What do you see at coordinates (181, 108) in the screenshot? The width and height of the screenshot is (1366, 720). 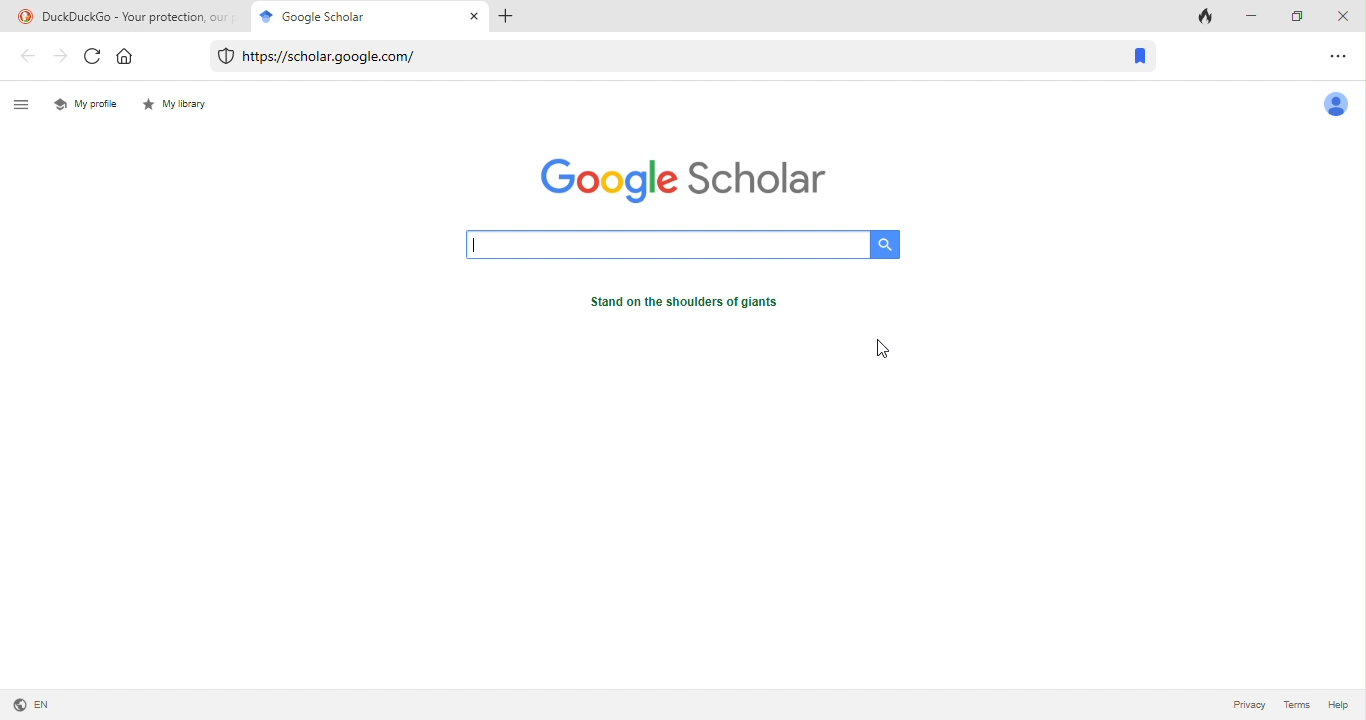 I see `my library` at bounding box center [181, 108].